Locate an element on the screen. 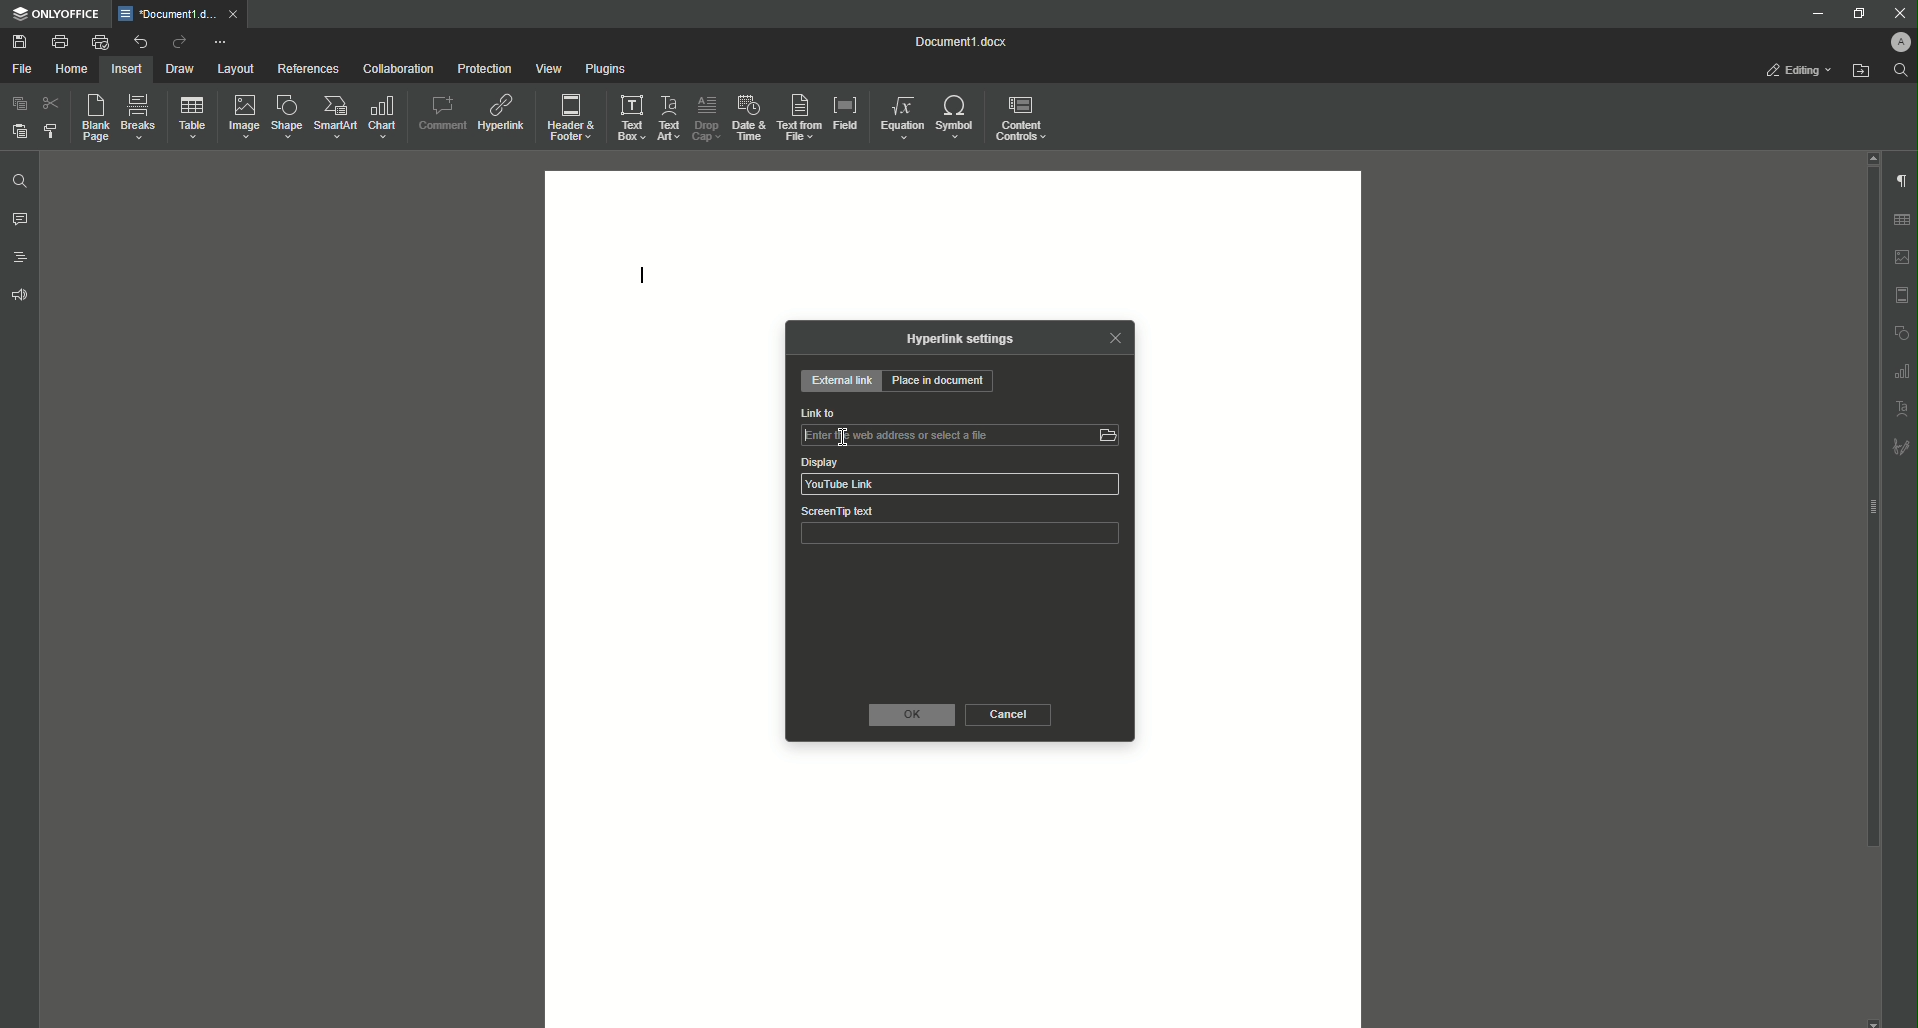 The height and width of the screenshot is (1028, 1918). Comment is located at coordinates (439, 115).